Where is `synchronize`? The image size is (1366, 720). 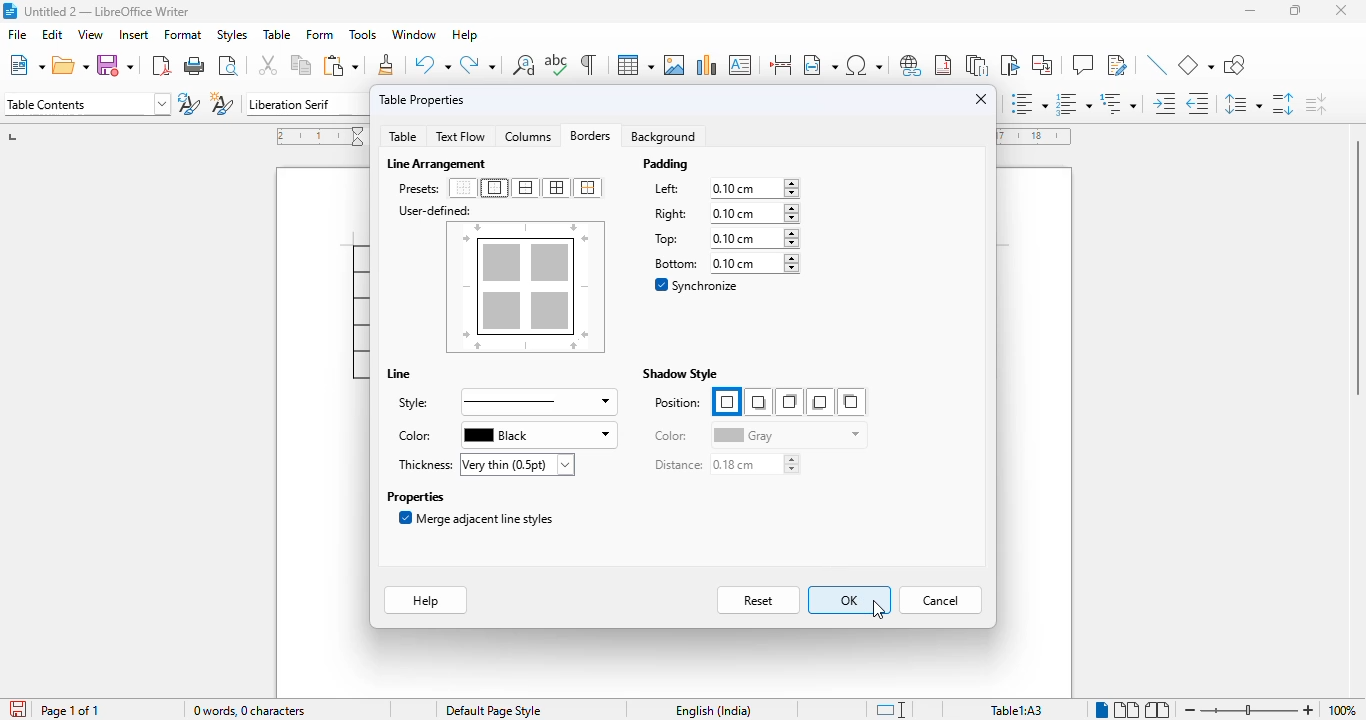 synchronize is located at coordinates (699, 286).